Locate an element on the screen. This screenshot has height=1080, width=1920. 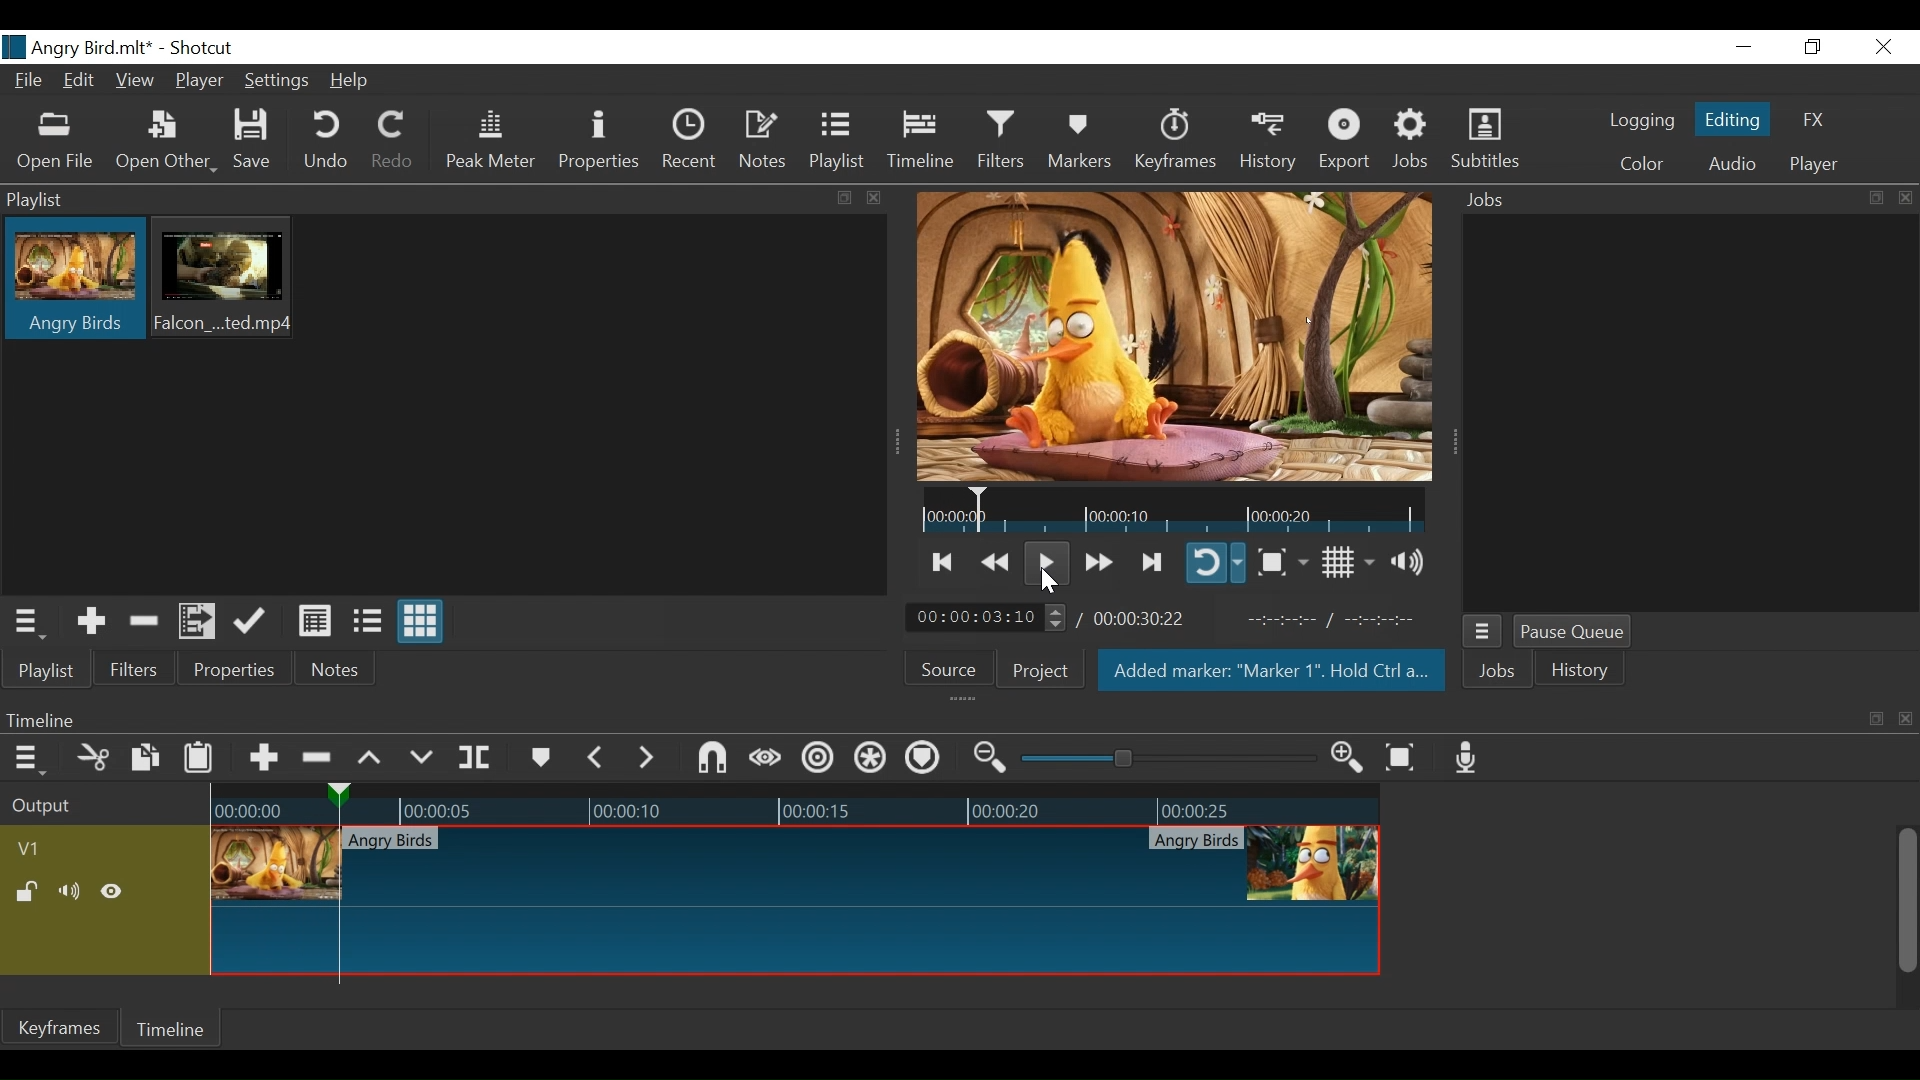
Ripple markers is located at coordinates (922, 760).